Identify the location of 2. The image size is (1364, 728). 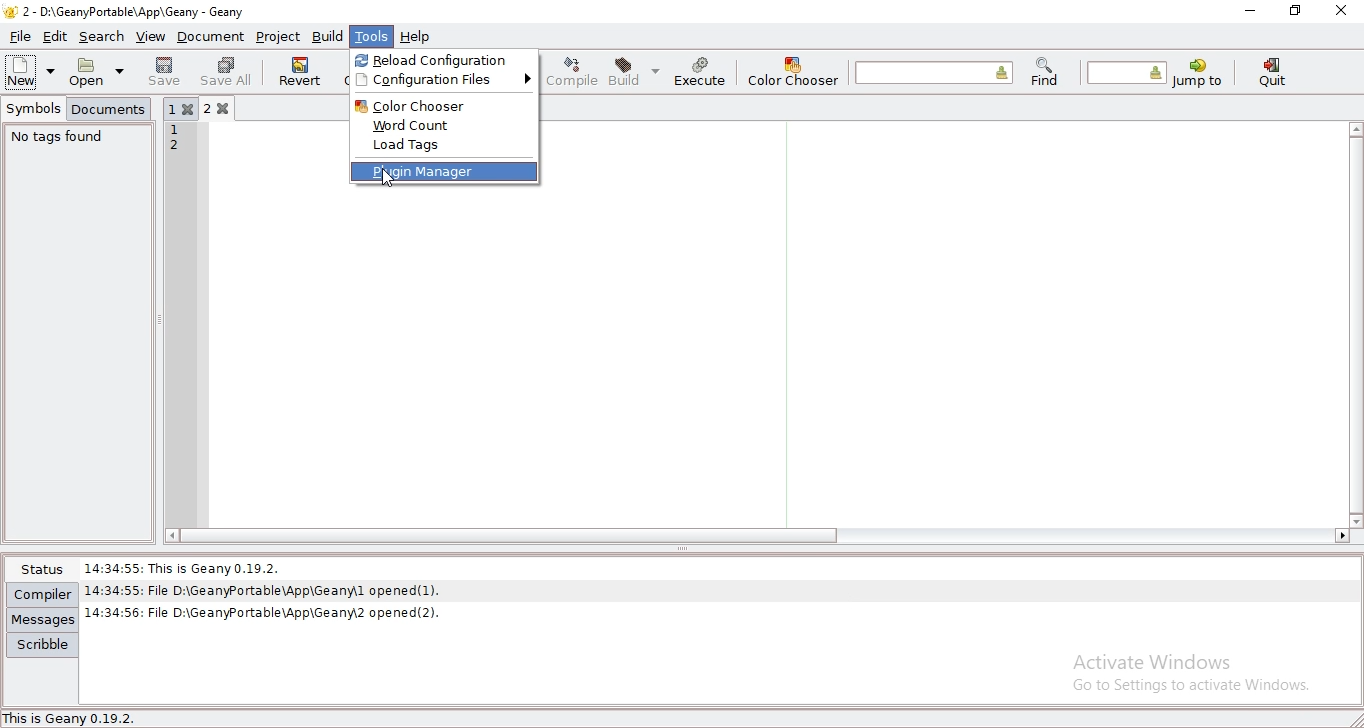
(224, 108).